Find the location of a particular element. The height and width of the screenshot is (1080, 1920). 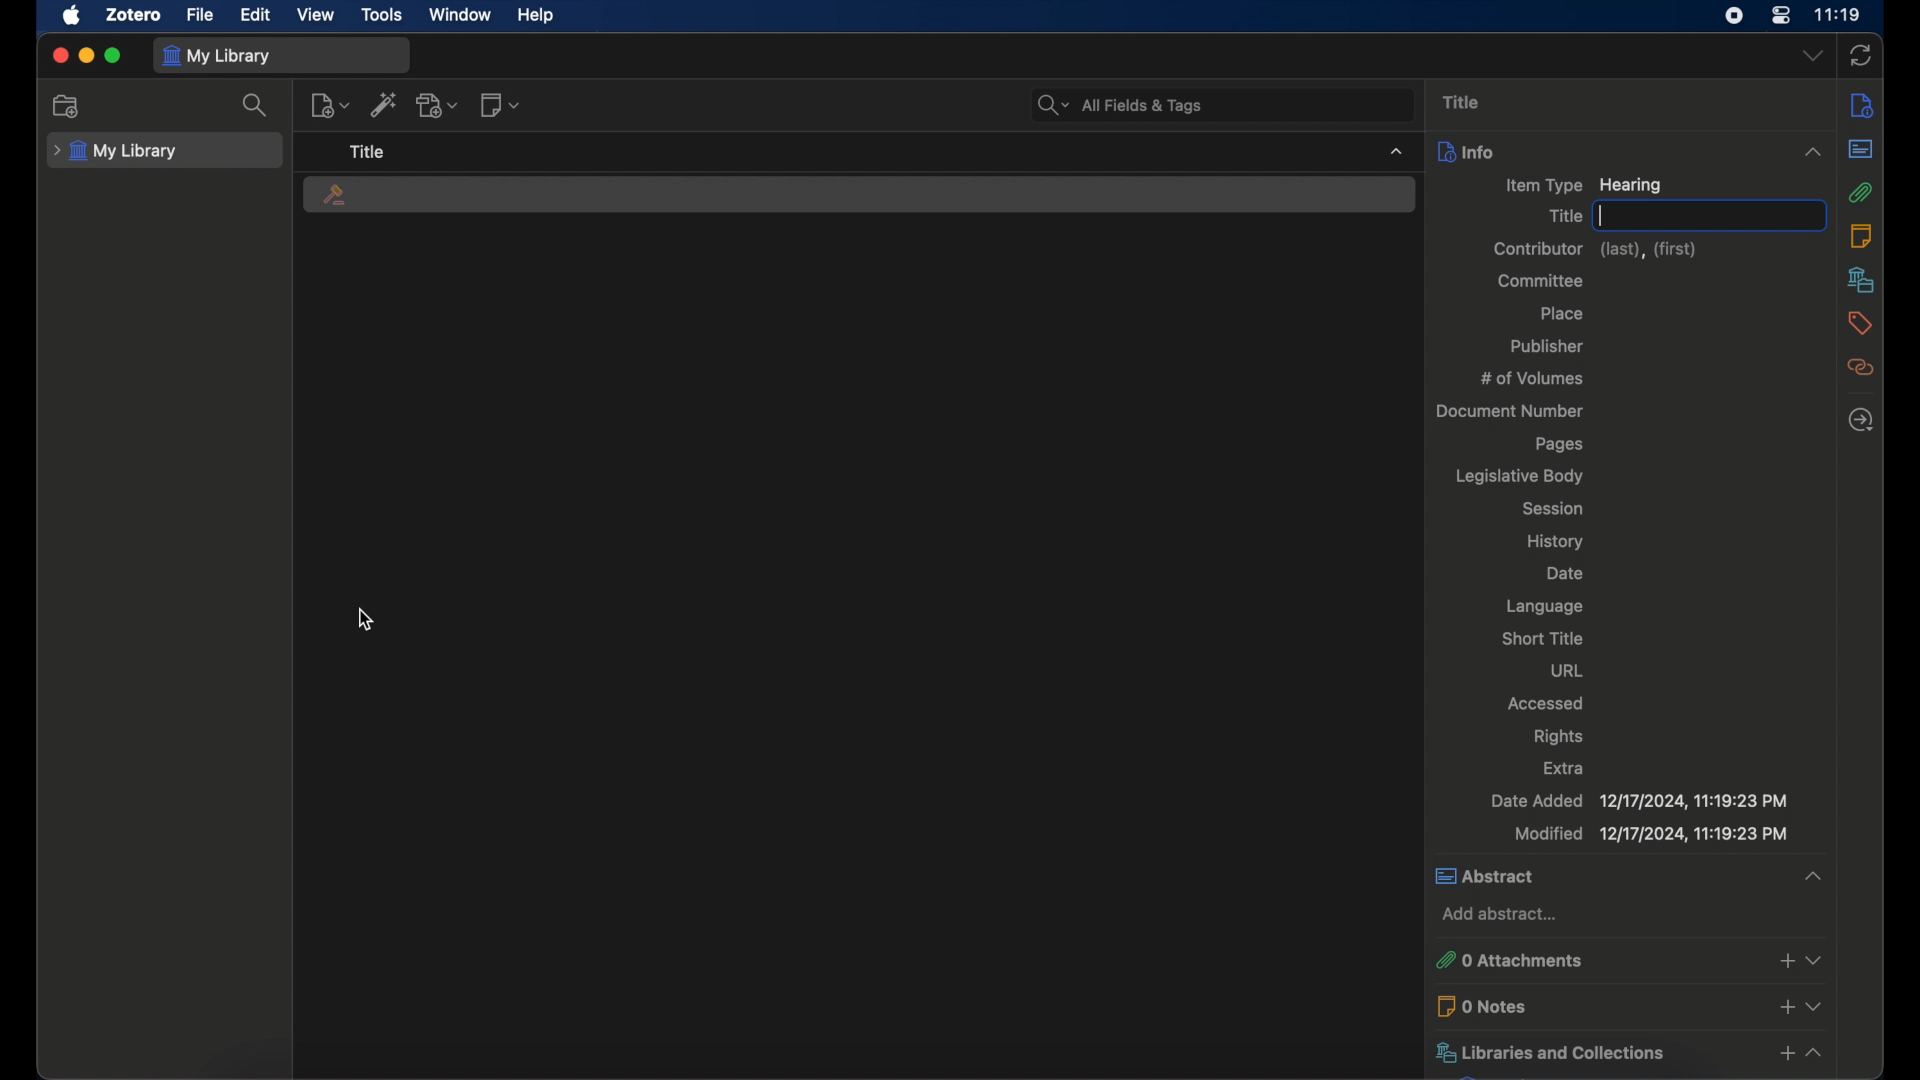

libraries is located at coordinates (1861, 279).